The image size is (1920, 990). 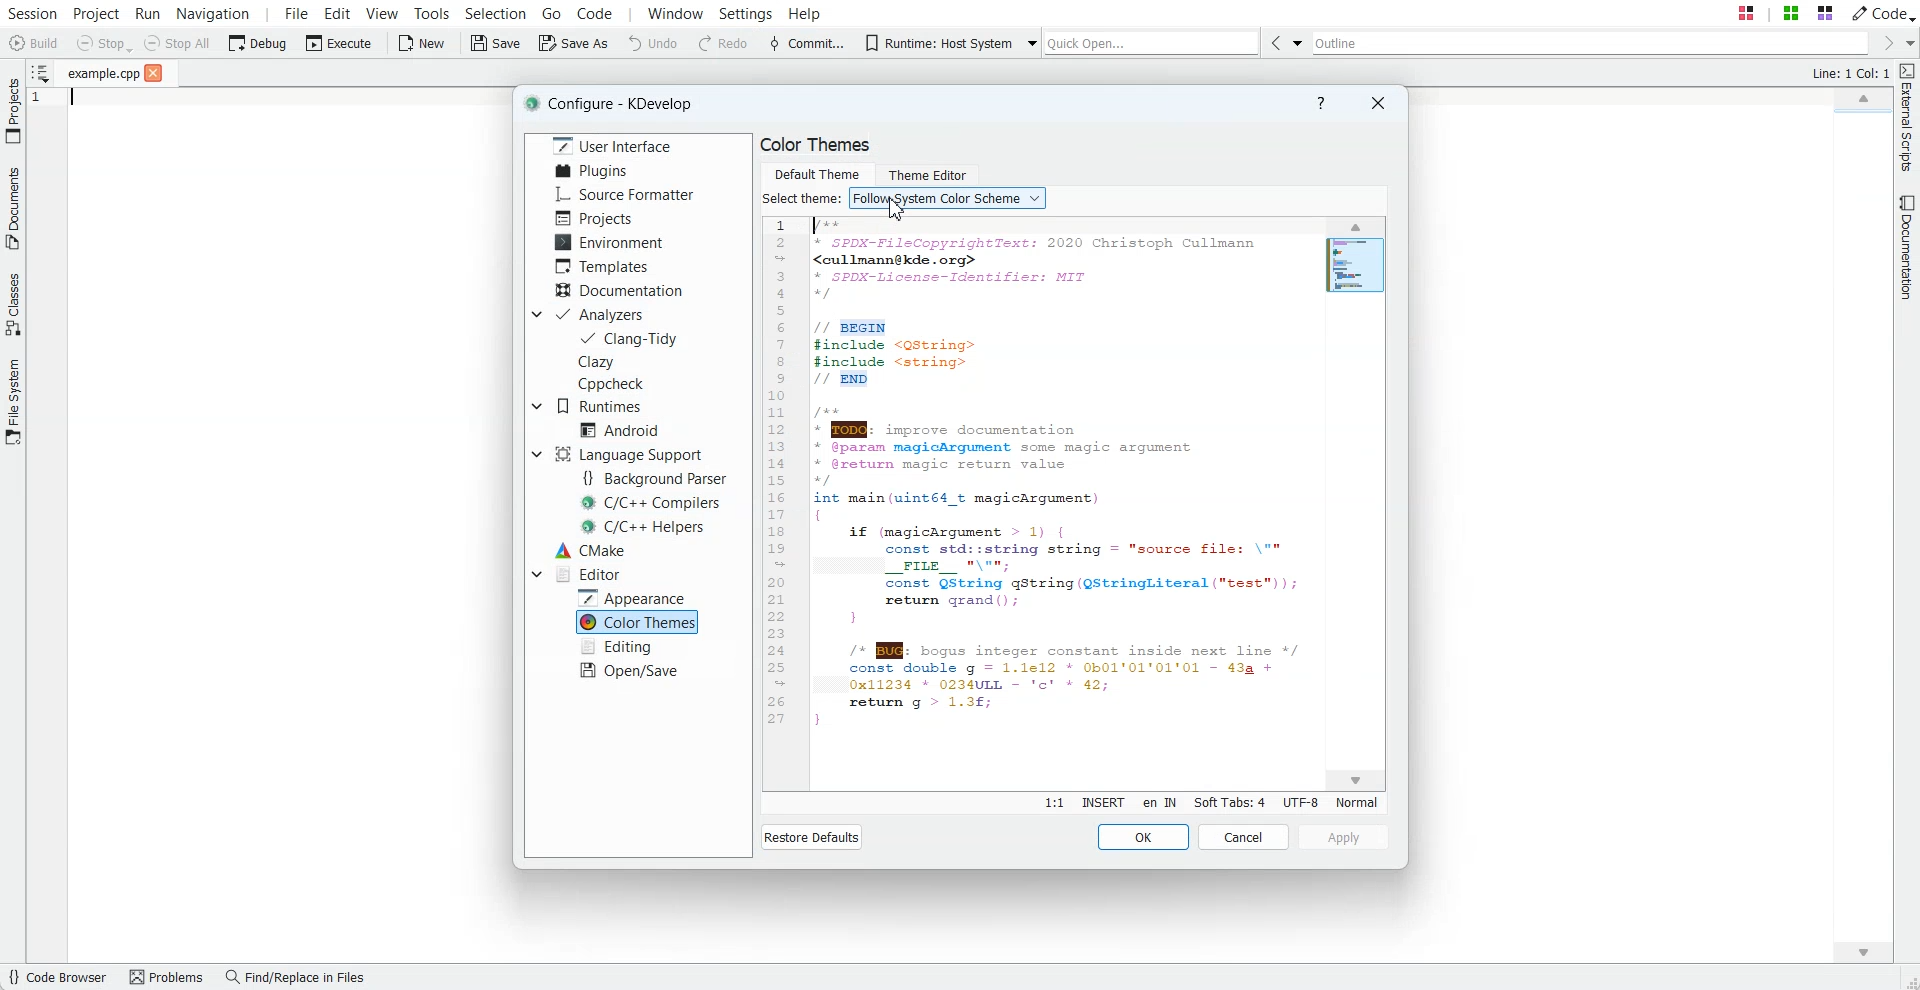 I want to click on External Script, so click(x=1908, y=119).